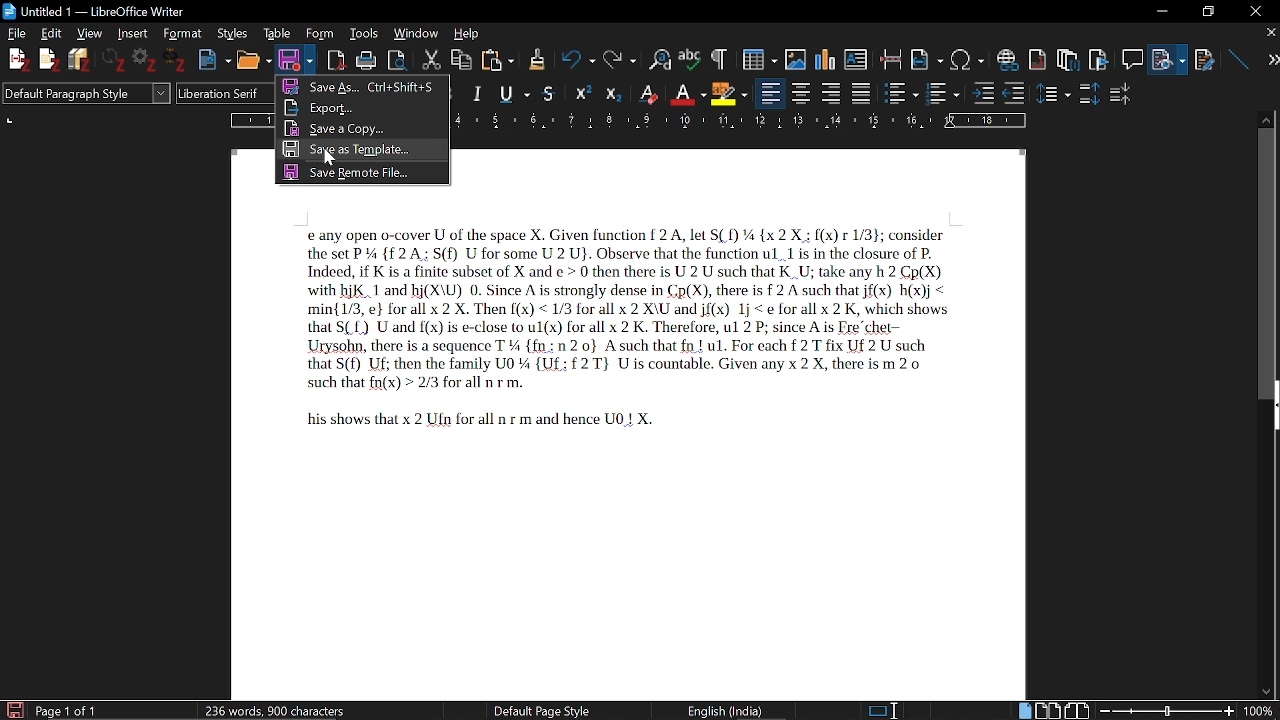  Describe the element at coordinates (1055, 93) in the screenshot. I see `` at that location.